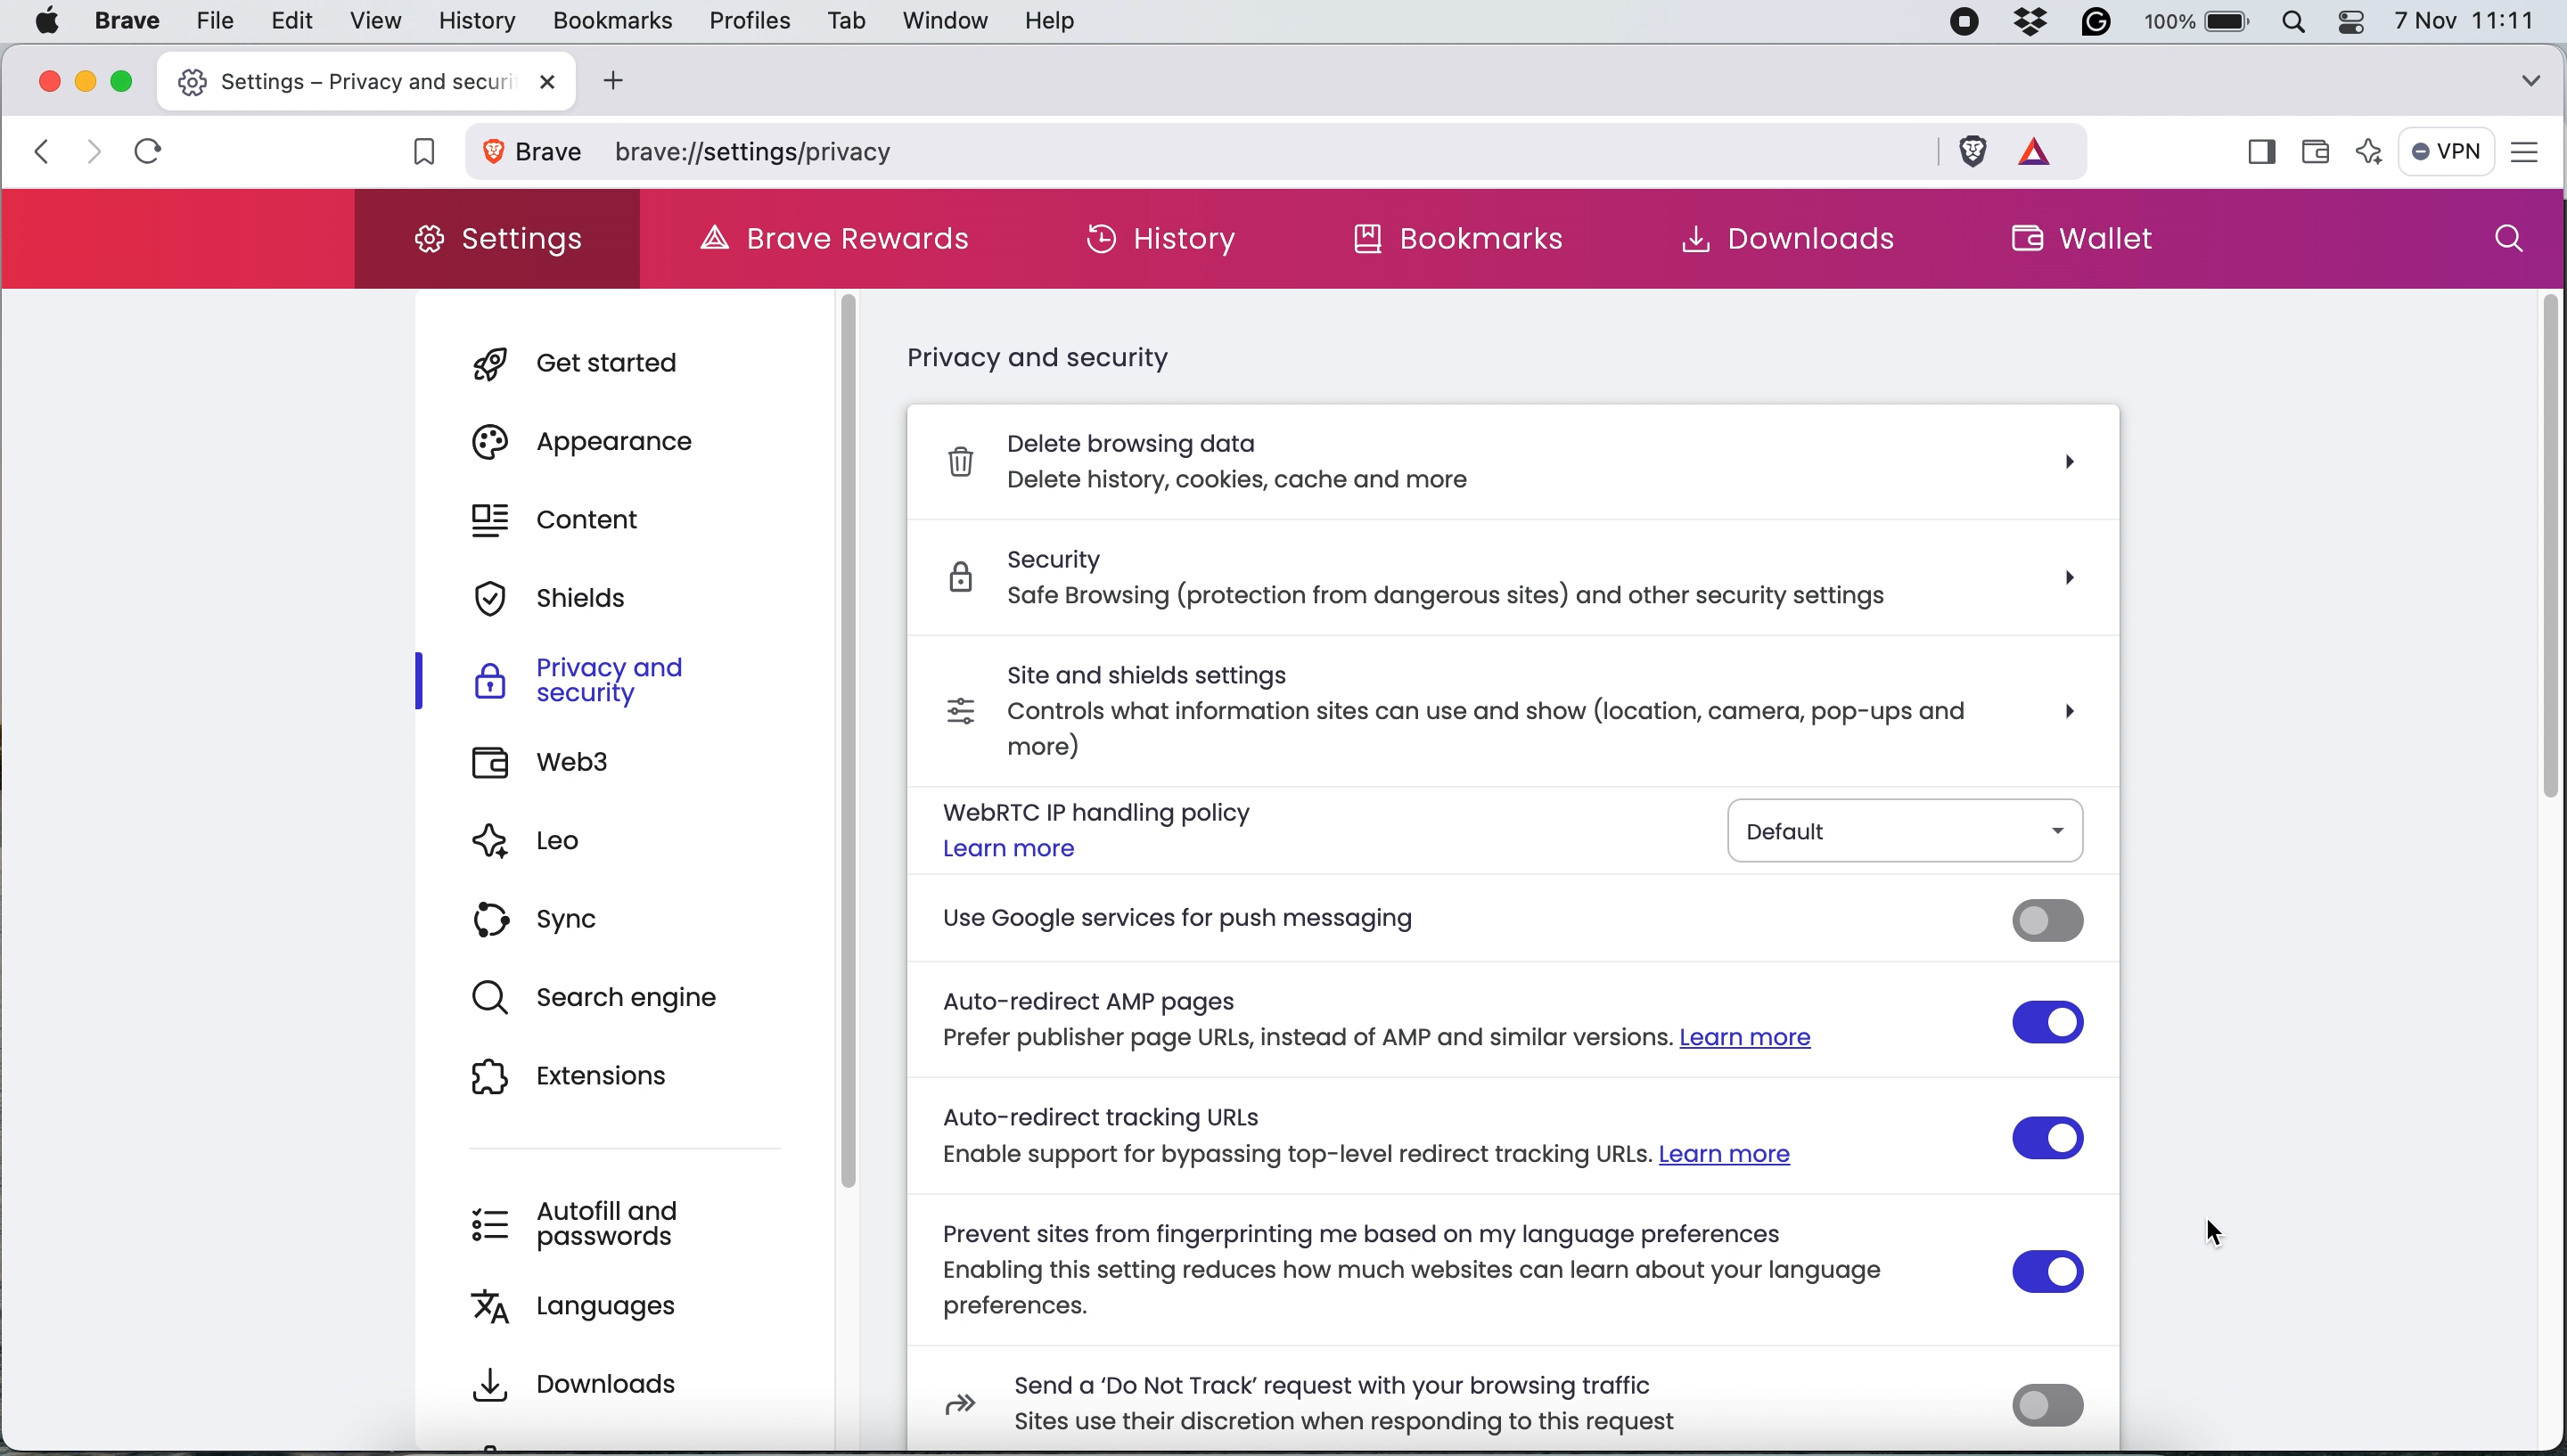 This screenshot has width=2567, height=1456. I want to click on scrollbar, so click(2536, 565).